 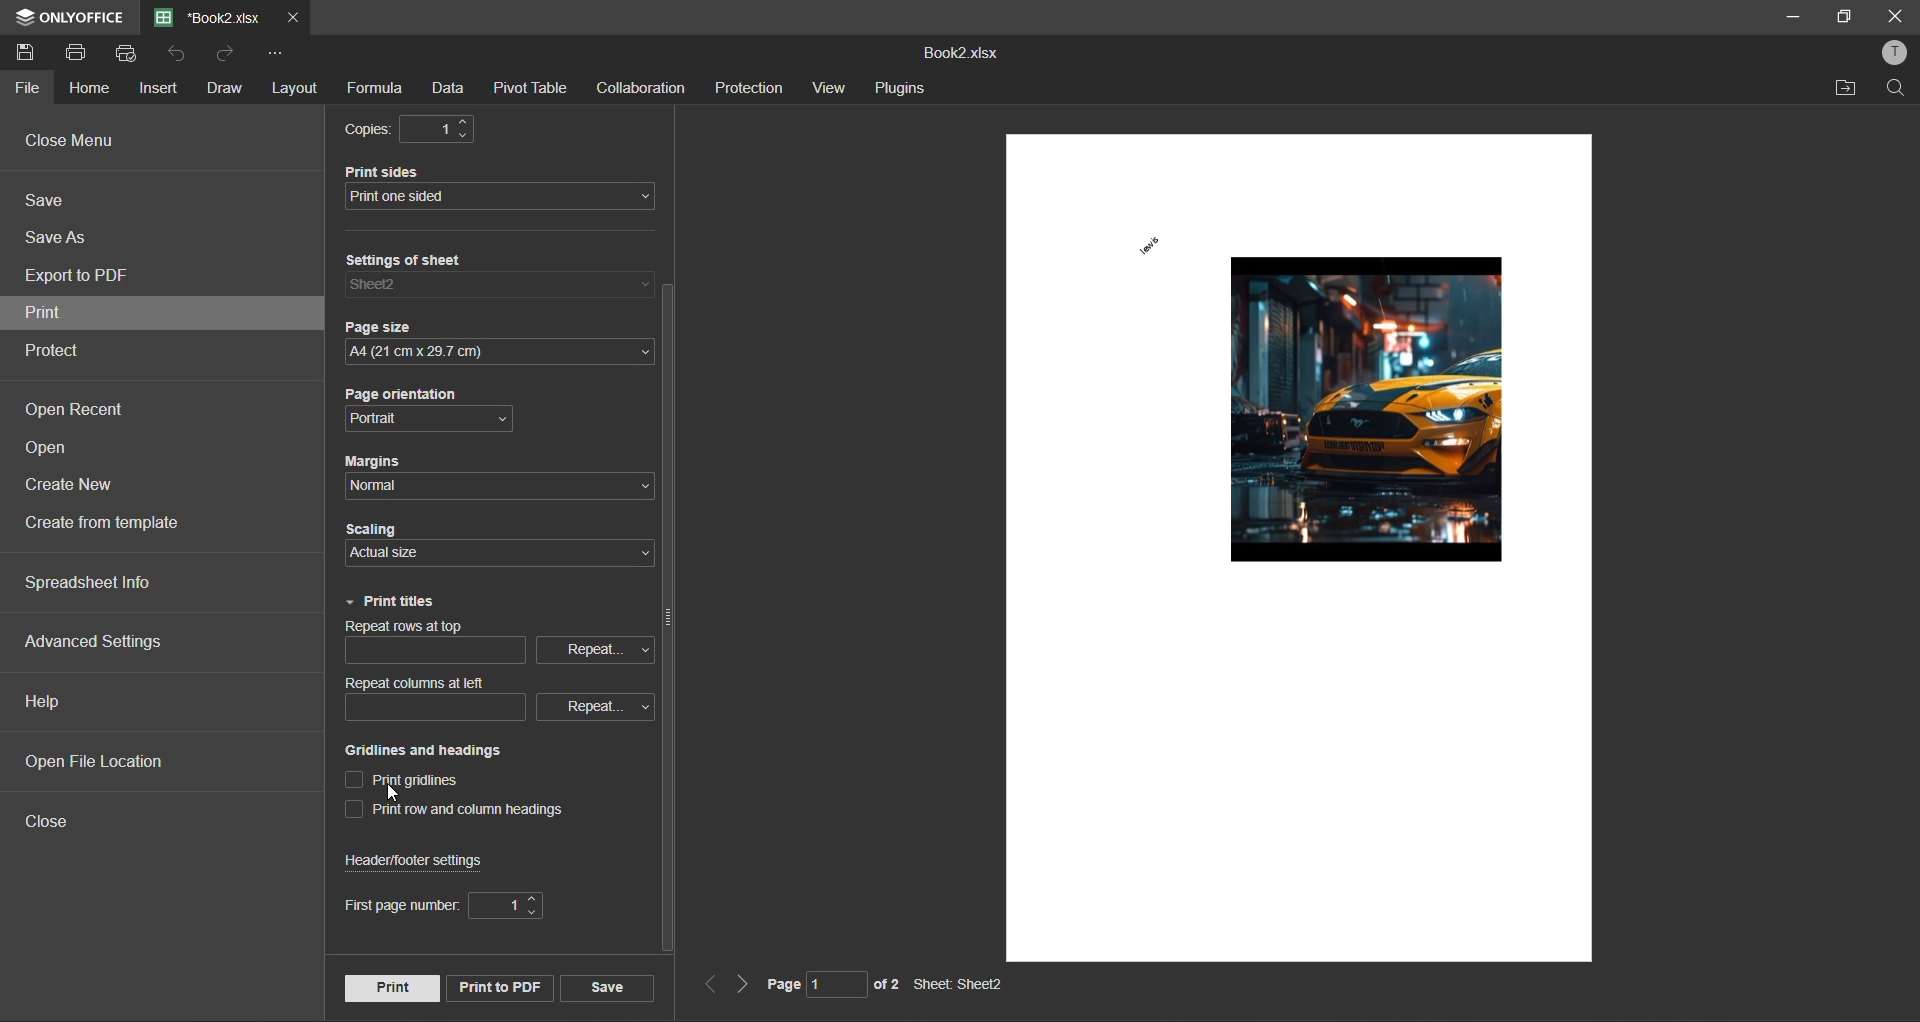 What do you see at coordinates (1901, 93) in the screenshot?
I see `find` at bounding box center [1901, 93].